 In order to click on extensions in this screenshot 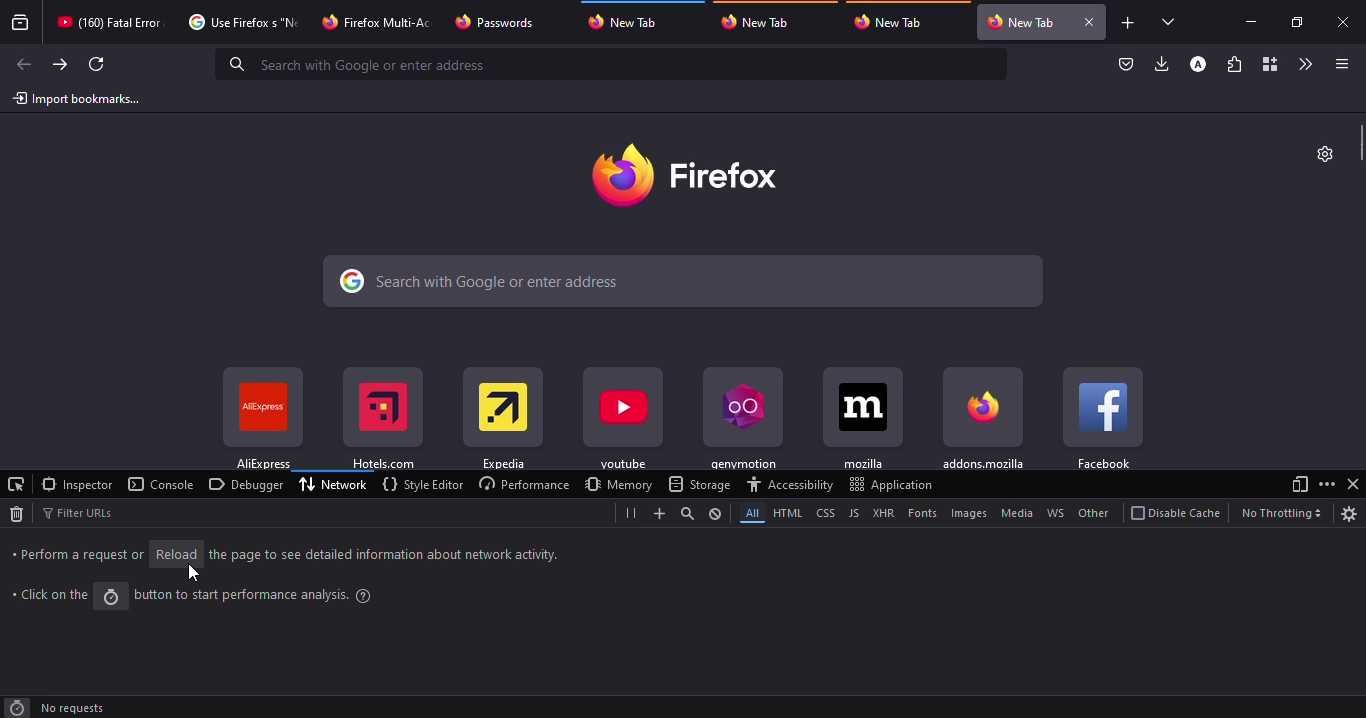, I will do `click(1233, 64)`.